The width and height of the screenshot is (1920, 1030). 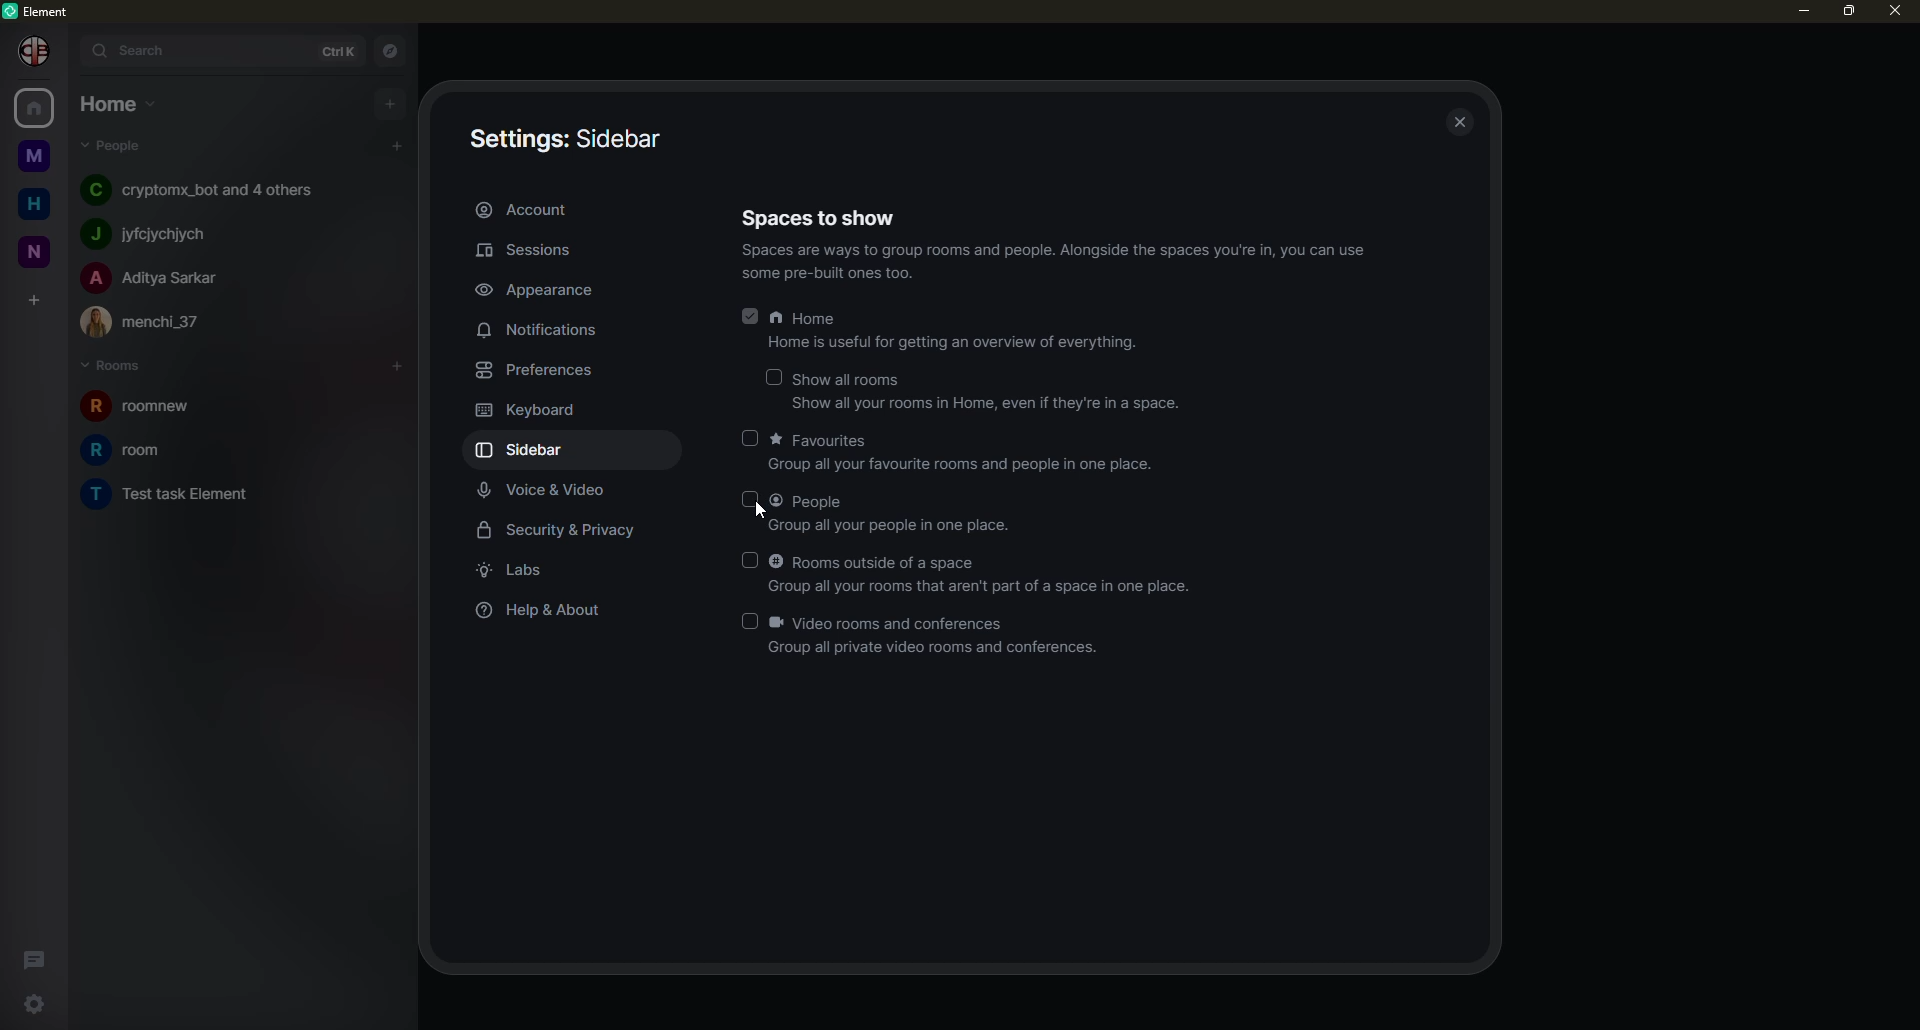 I want to click on keyboard, so click(x=530, y=410).